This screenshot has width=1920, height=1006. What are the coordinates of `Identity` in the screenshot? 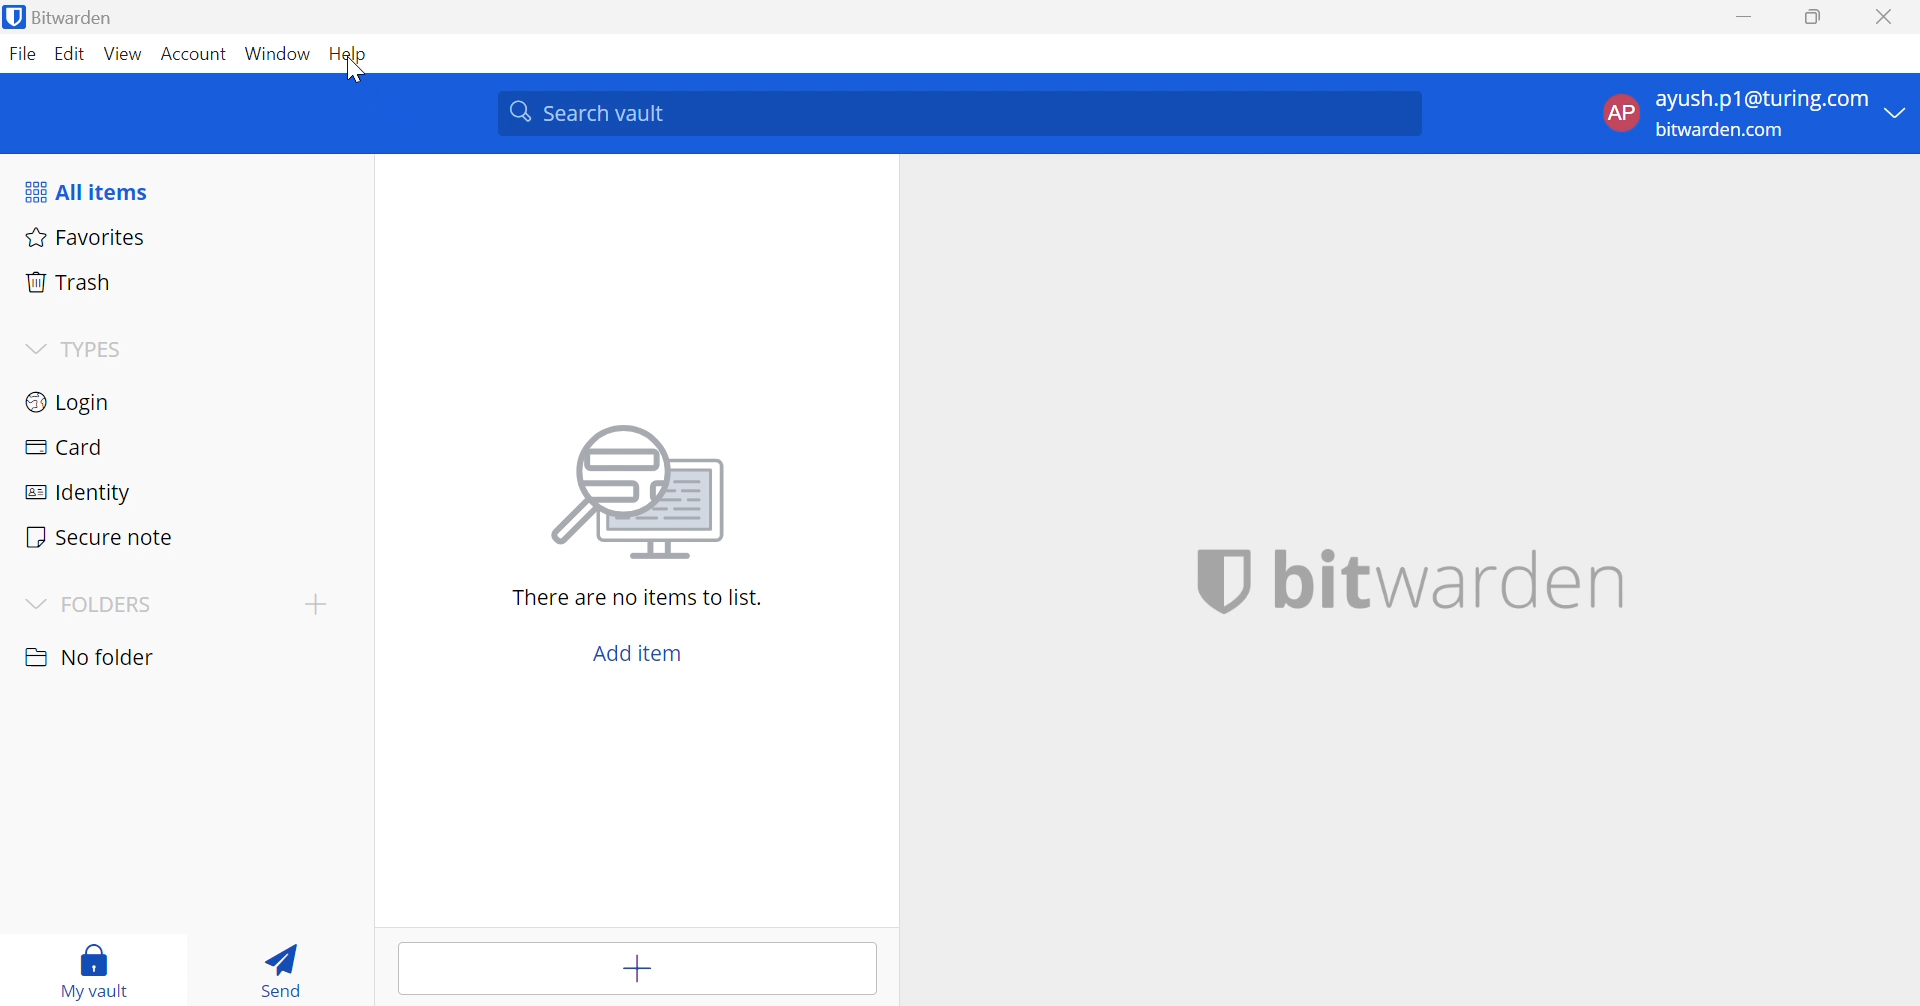 It's located at (182, 492).